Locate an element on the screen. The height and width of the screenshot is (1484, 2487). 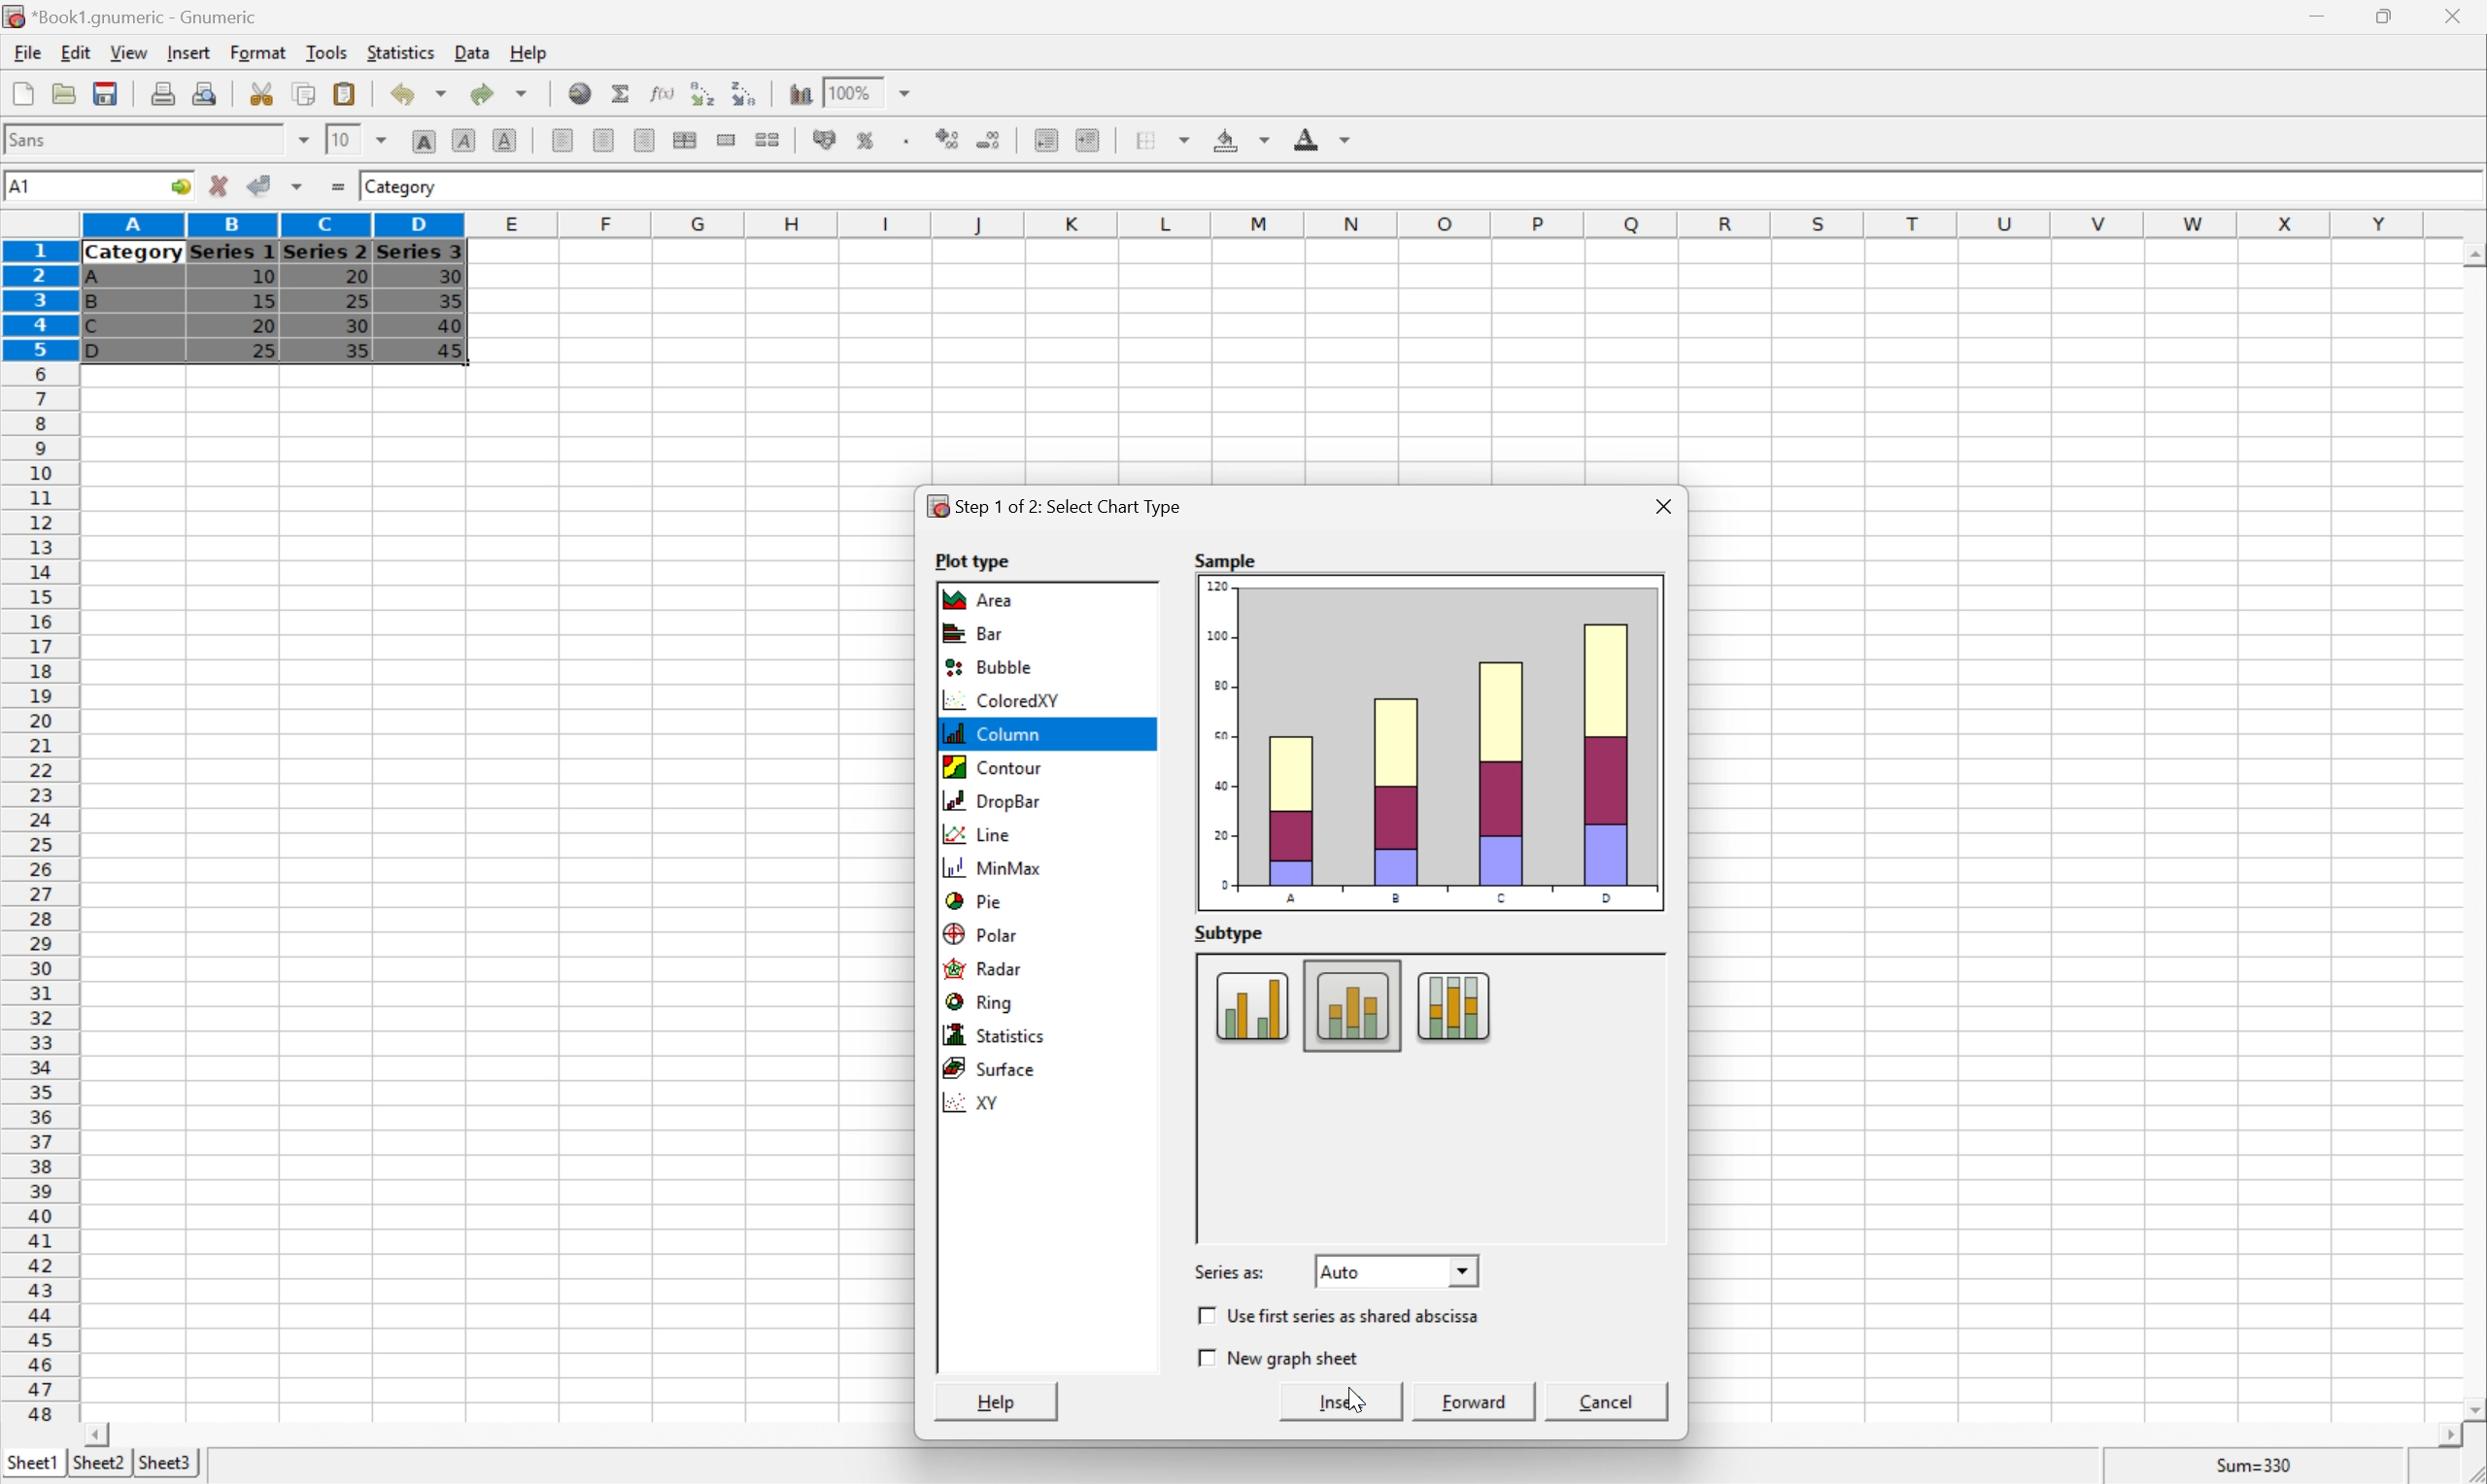
Checkbox is located at coordinates (1203, 1315).